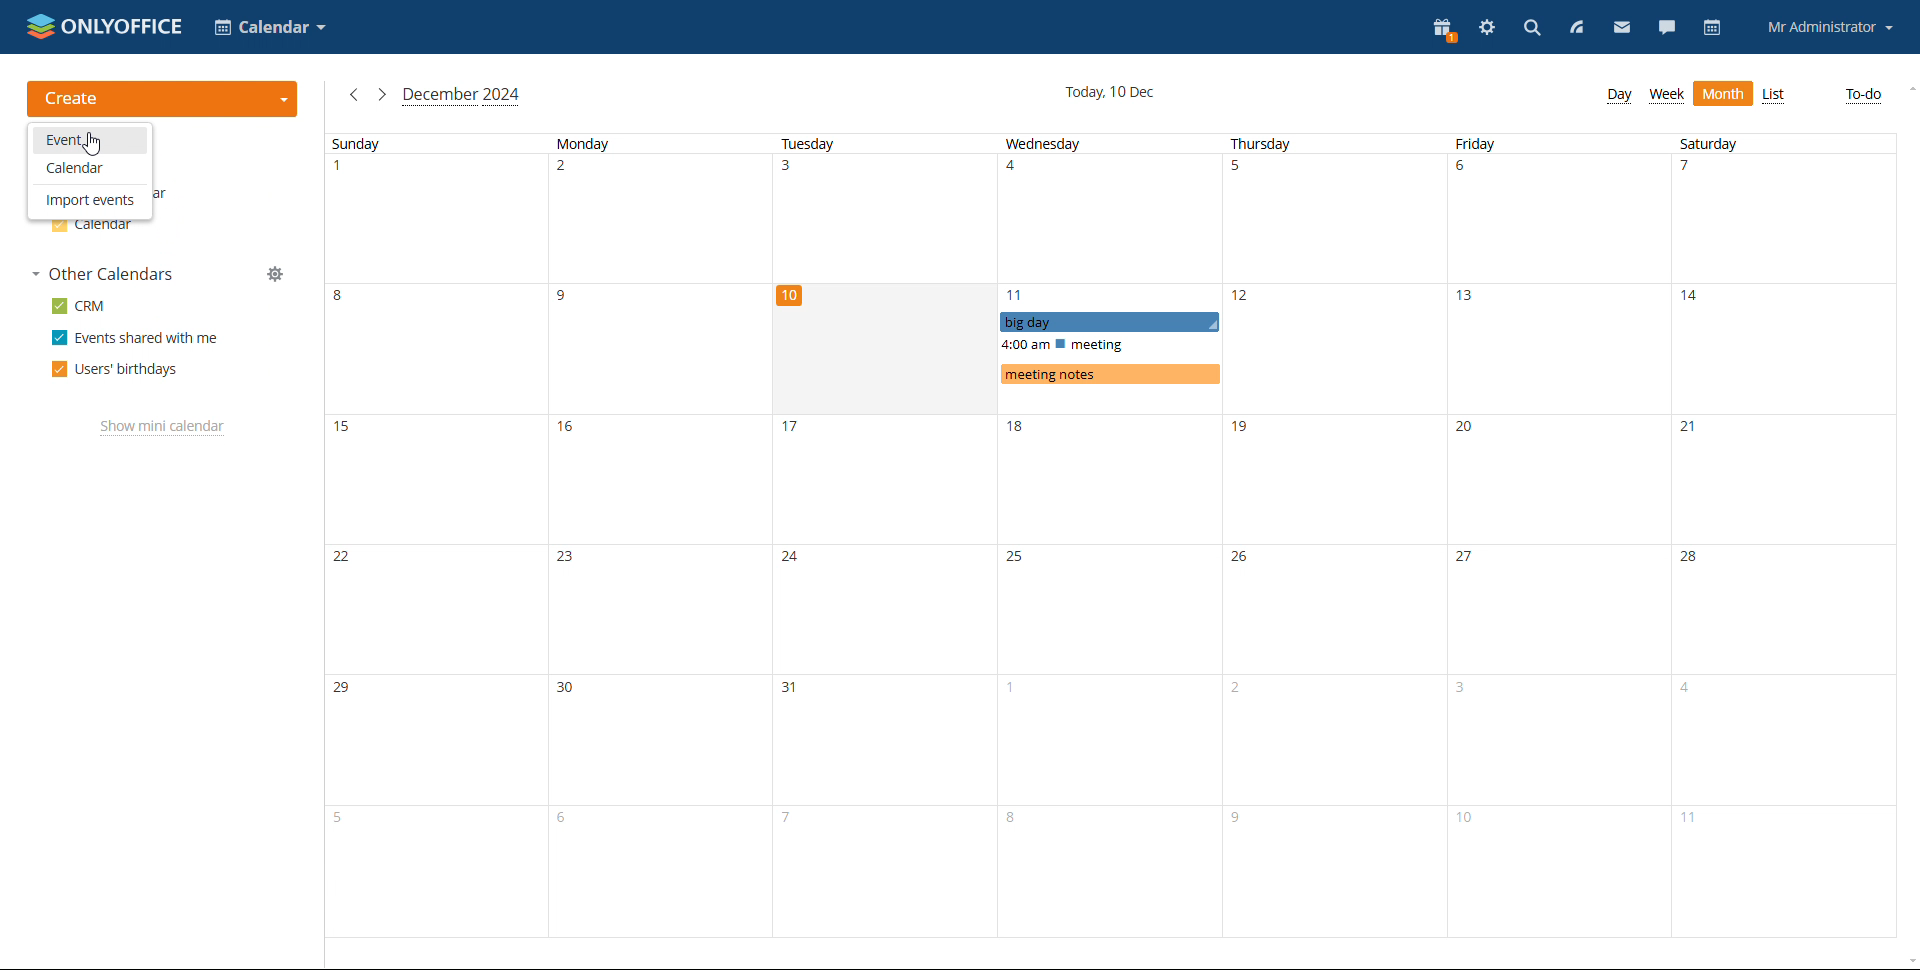 The image size is (1920, 970). What do you see at coordinates (382, 96) in the screenshot?
I see `next month` at bounding box center [382, 96].